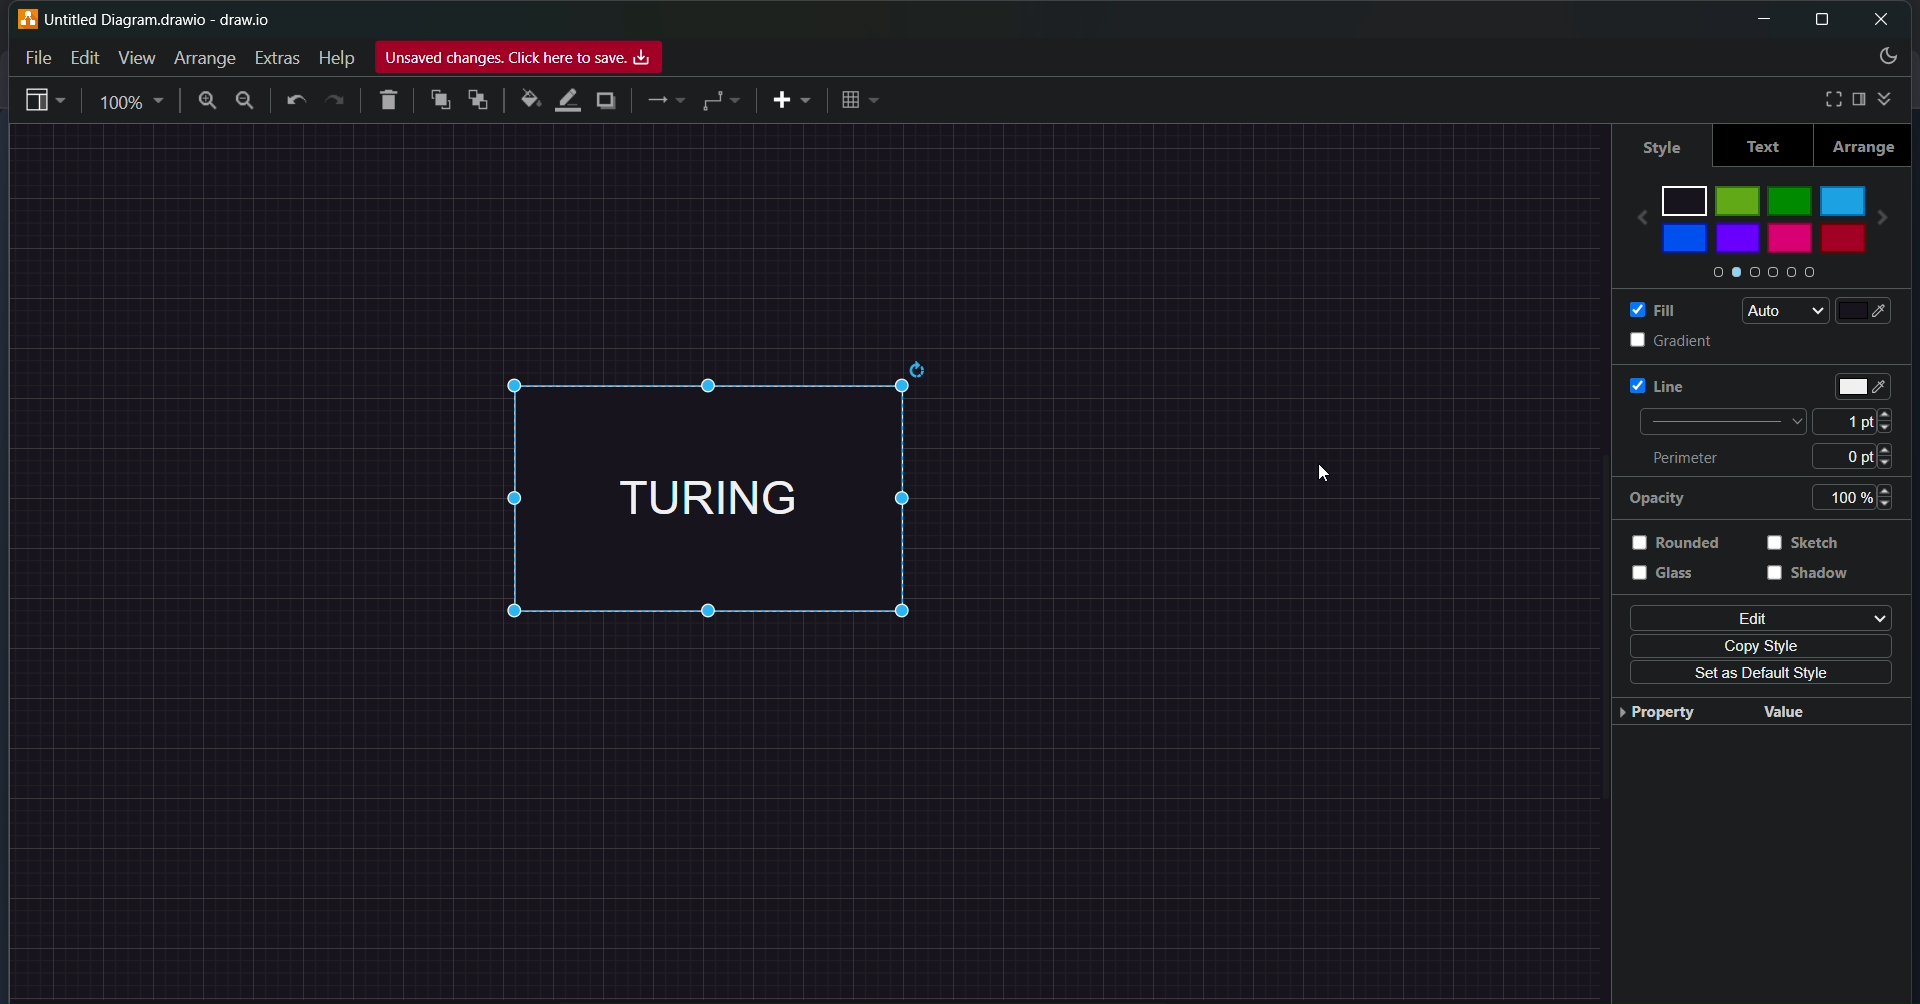 This screenshot has width=1920, height=1004. I want to click on auto, so click(1779, 311).